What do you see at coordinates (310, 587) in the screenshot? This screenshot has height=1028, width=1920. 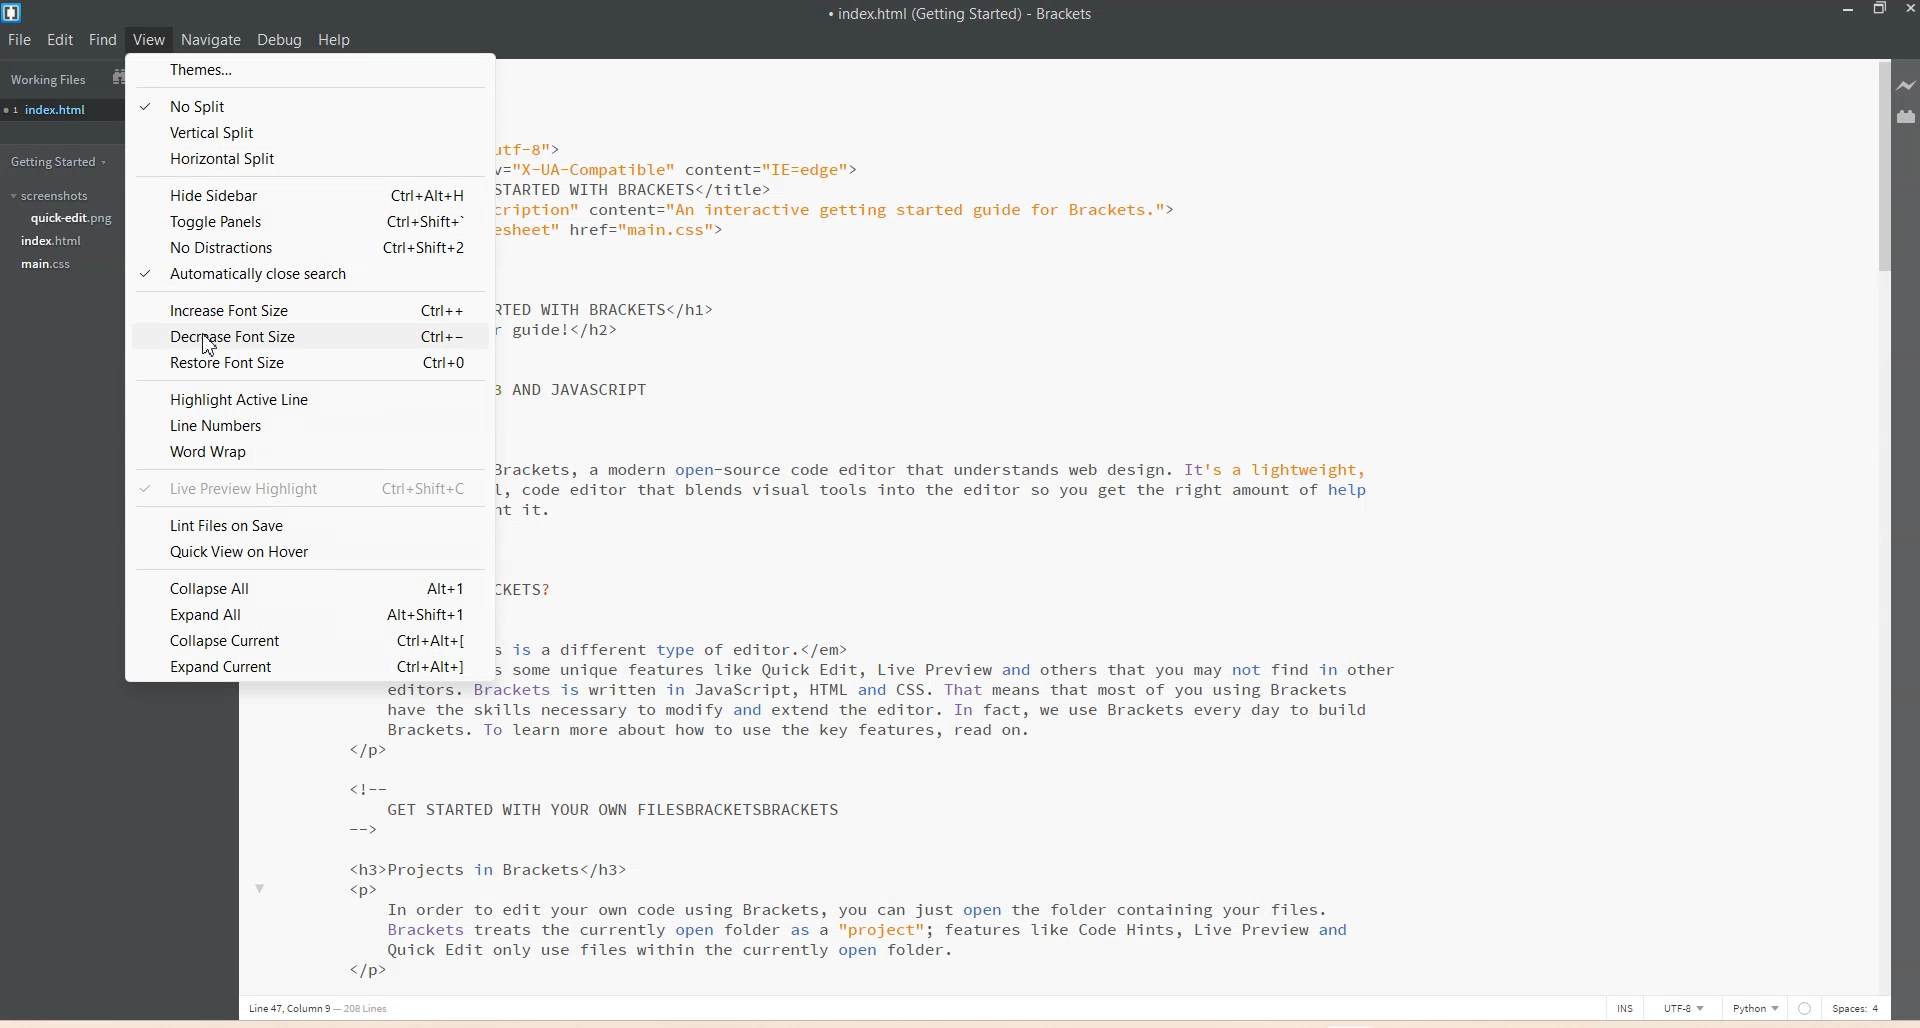 I see `Collapse All` at bounding box center [310, 587].